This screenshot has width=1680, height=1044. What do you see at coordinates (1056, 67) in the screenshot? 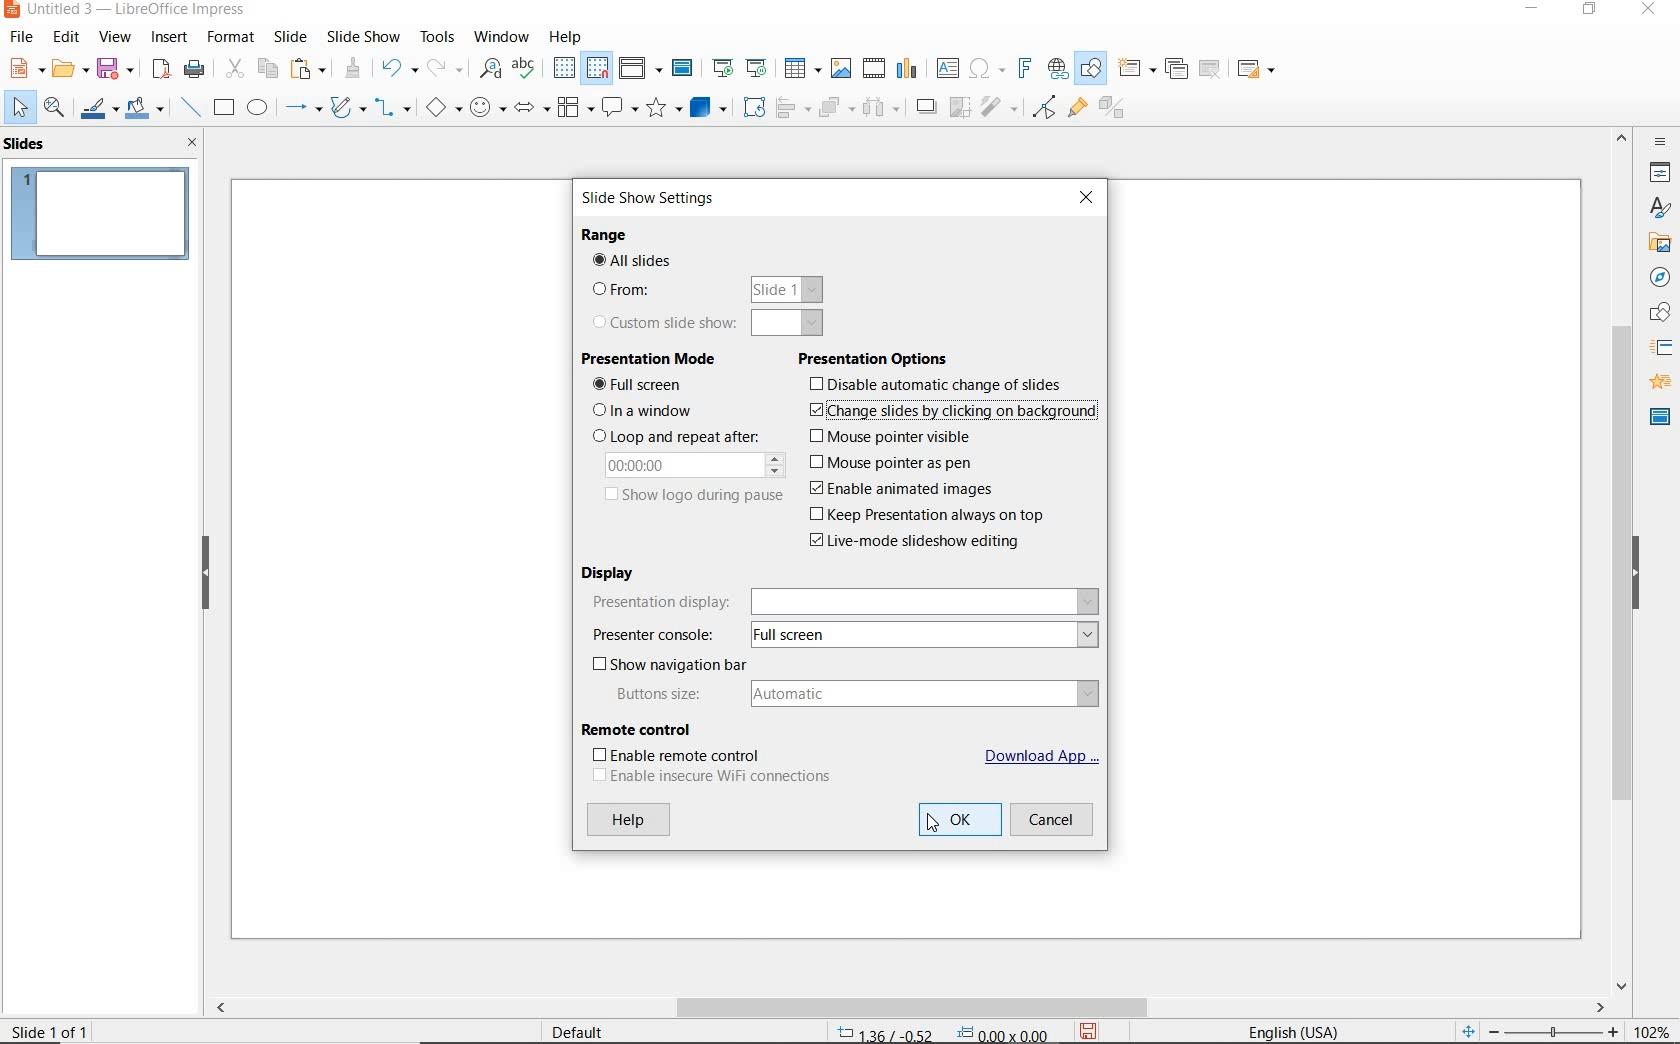
I see `INSERT HYPERLINK` at bounding box center [1056, 67].